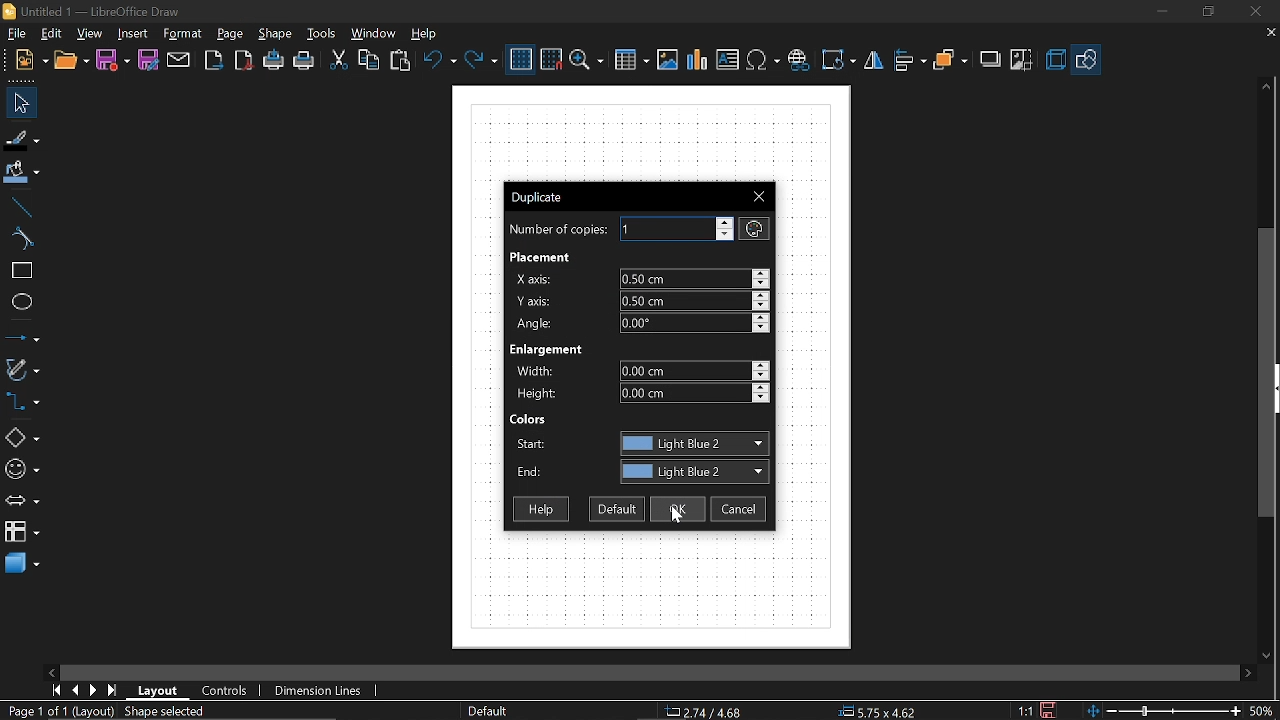  I want to click on start, so click(693, 443).